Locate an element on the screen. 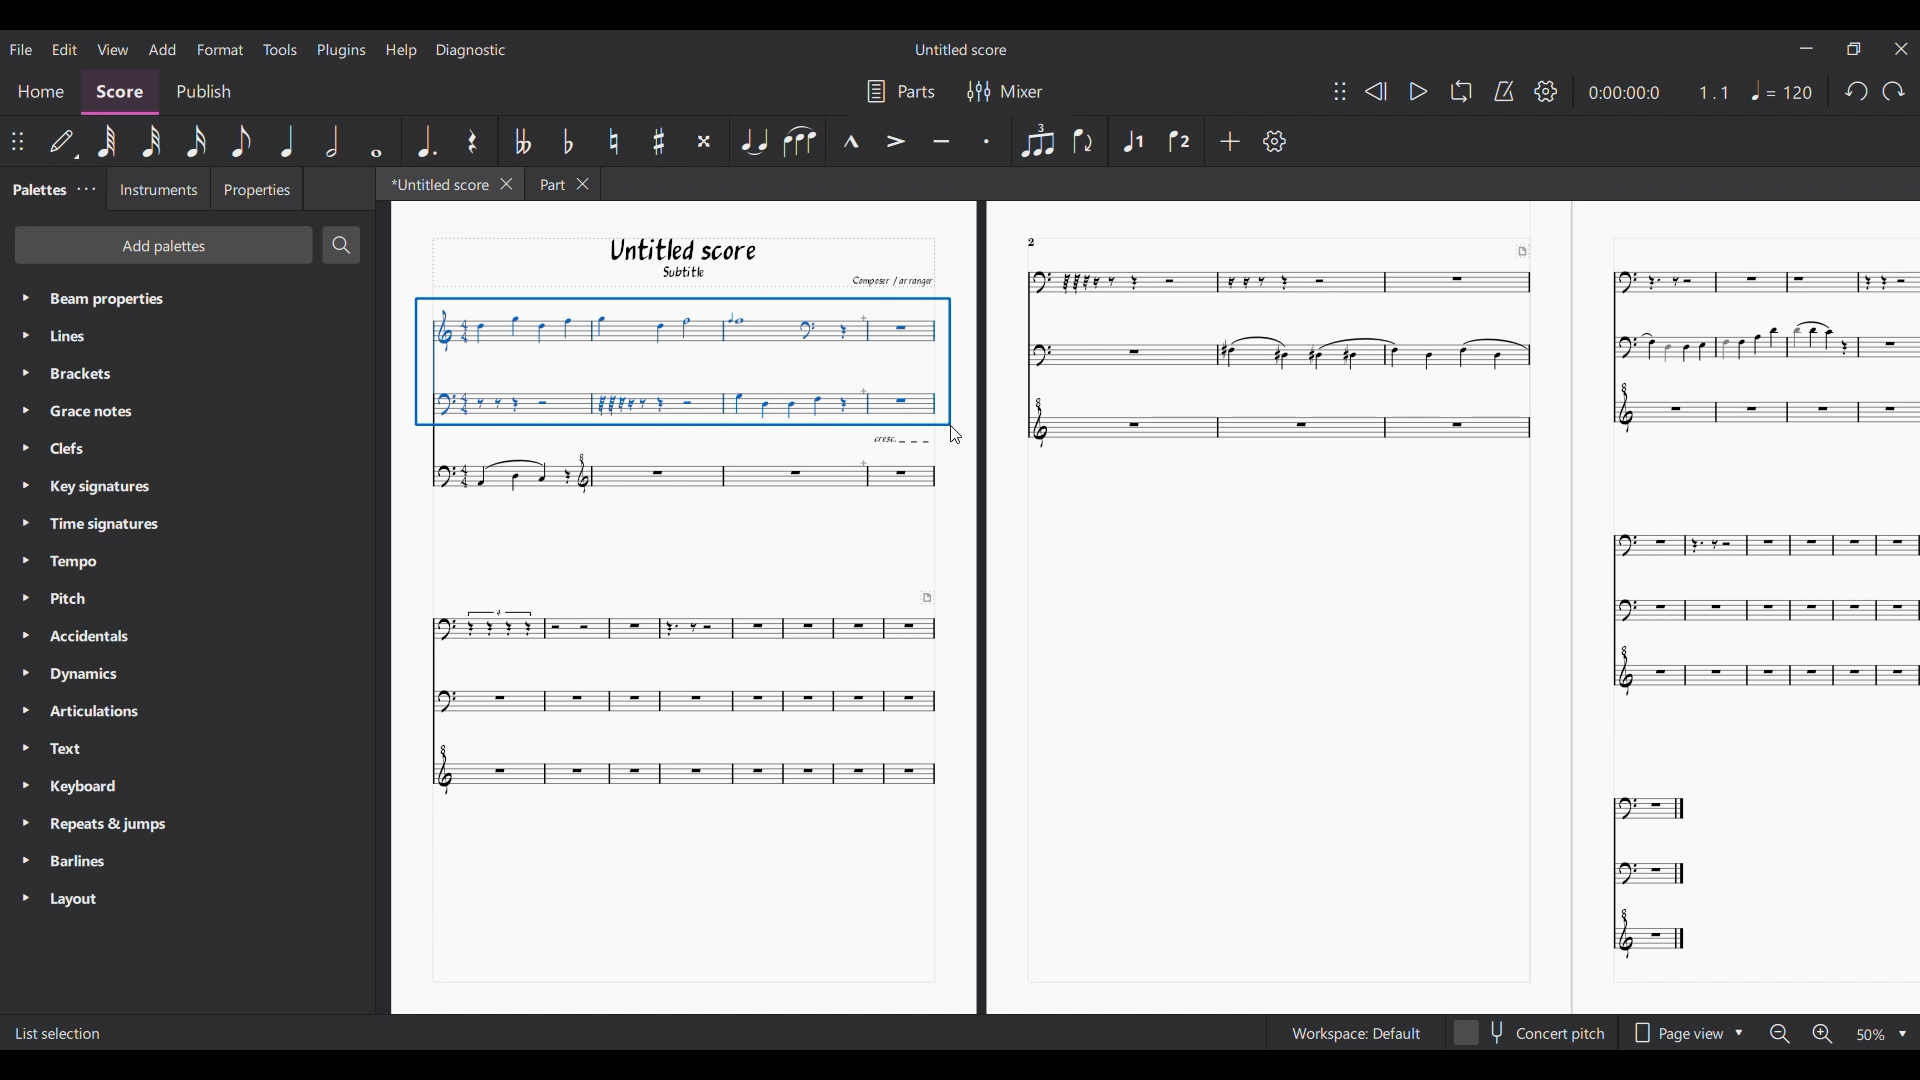 The image size is (1920, 1080).  is located at coordinates (690, 478).